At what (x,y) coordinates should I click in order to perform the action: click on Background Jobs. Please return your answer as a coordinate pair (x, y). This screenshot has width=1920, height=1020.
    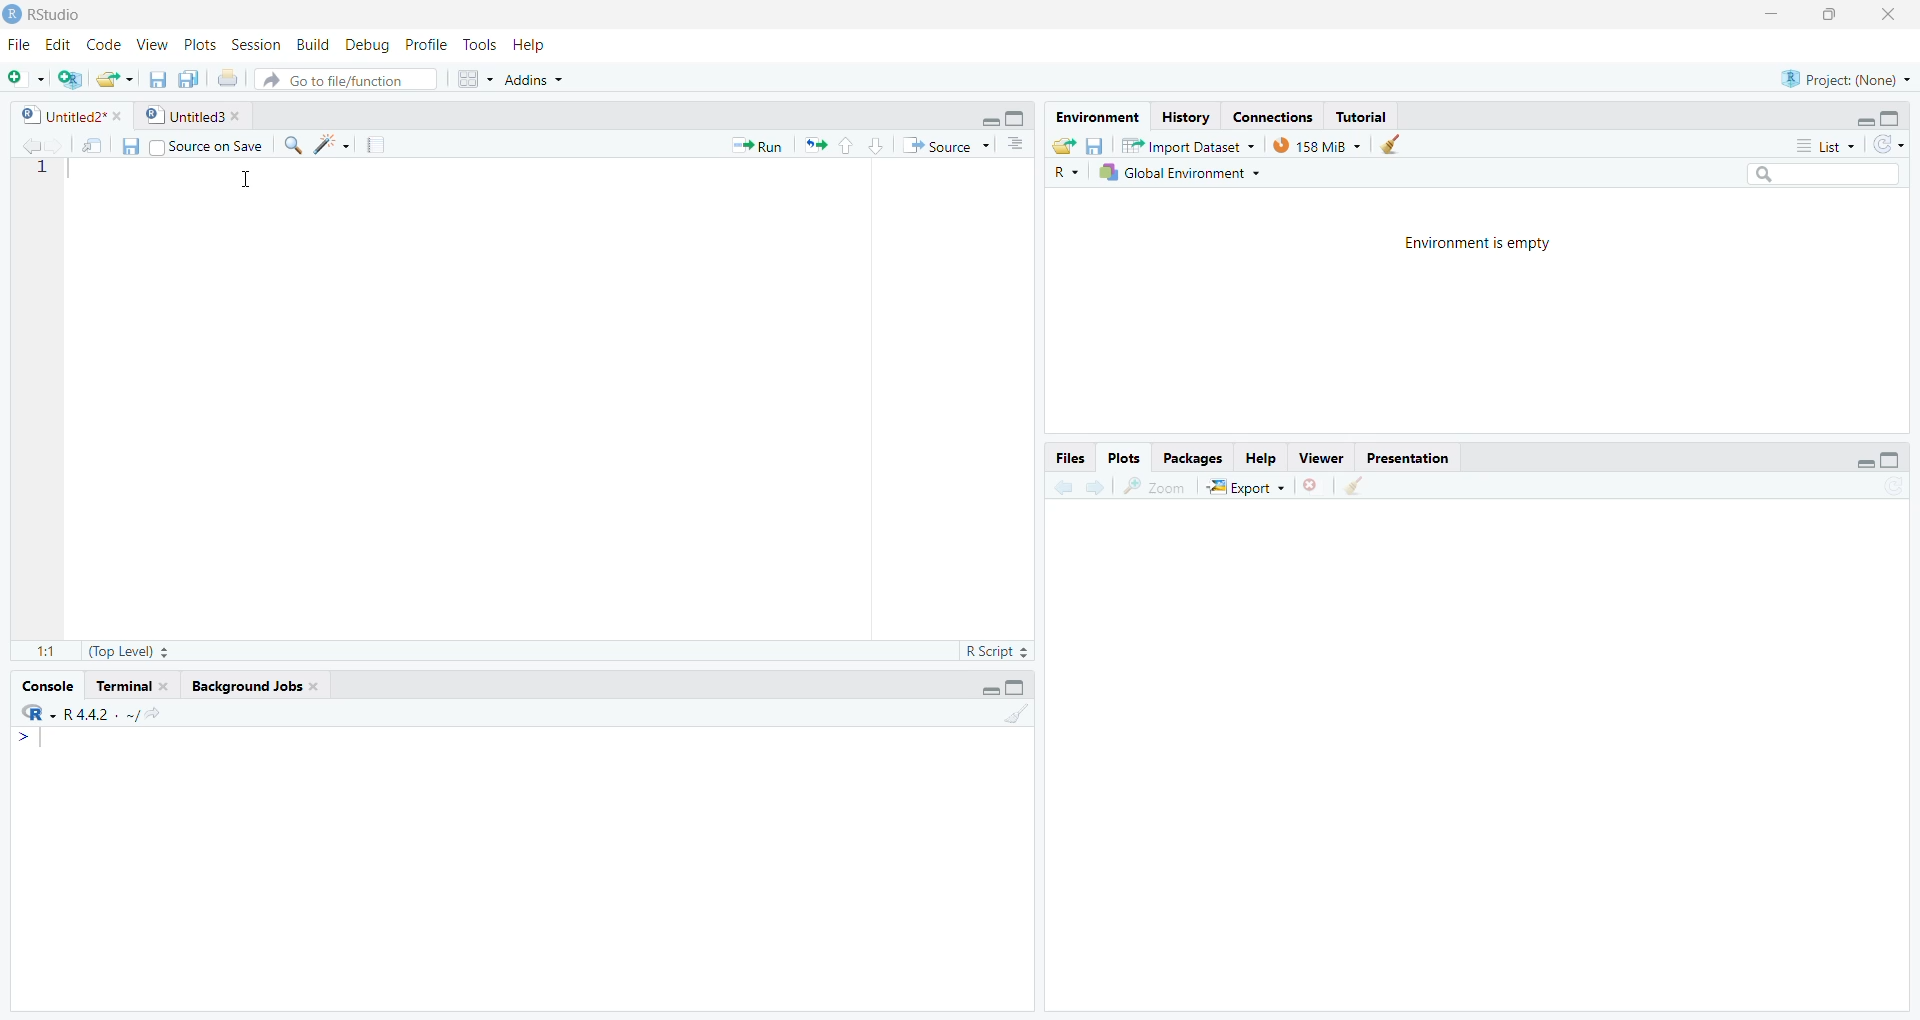
    Looking at the image, I should click on (274, 687).